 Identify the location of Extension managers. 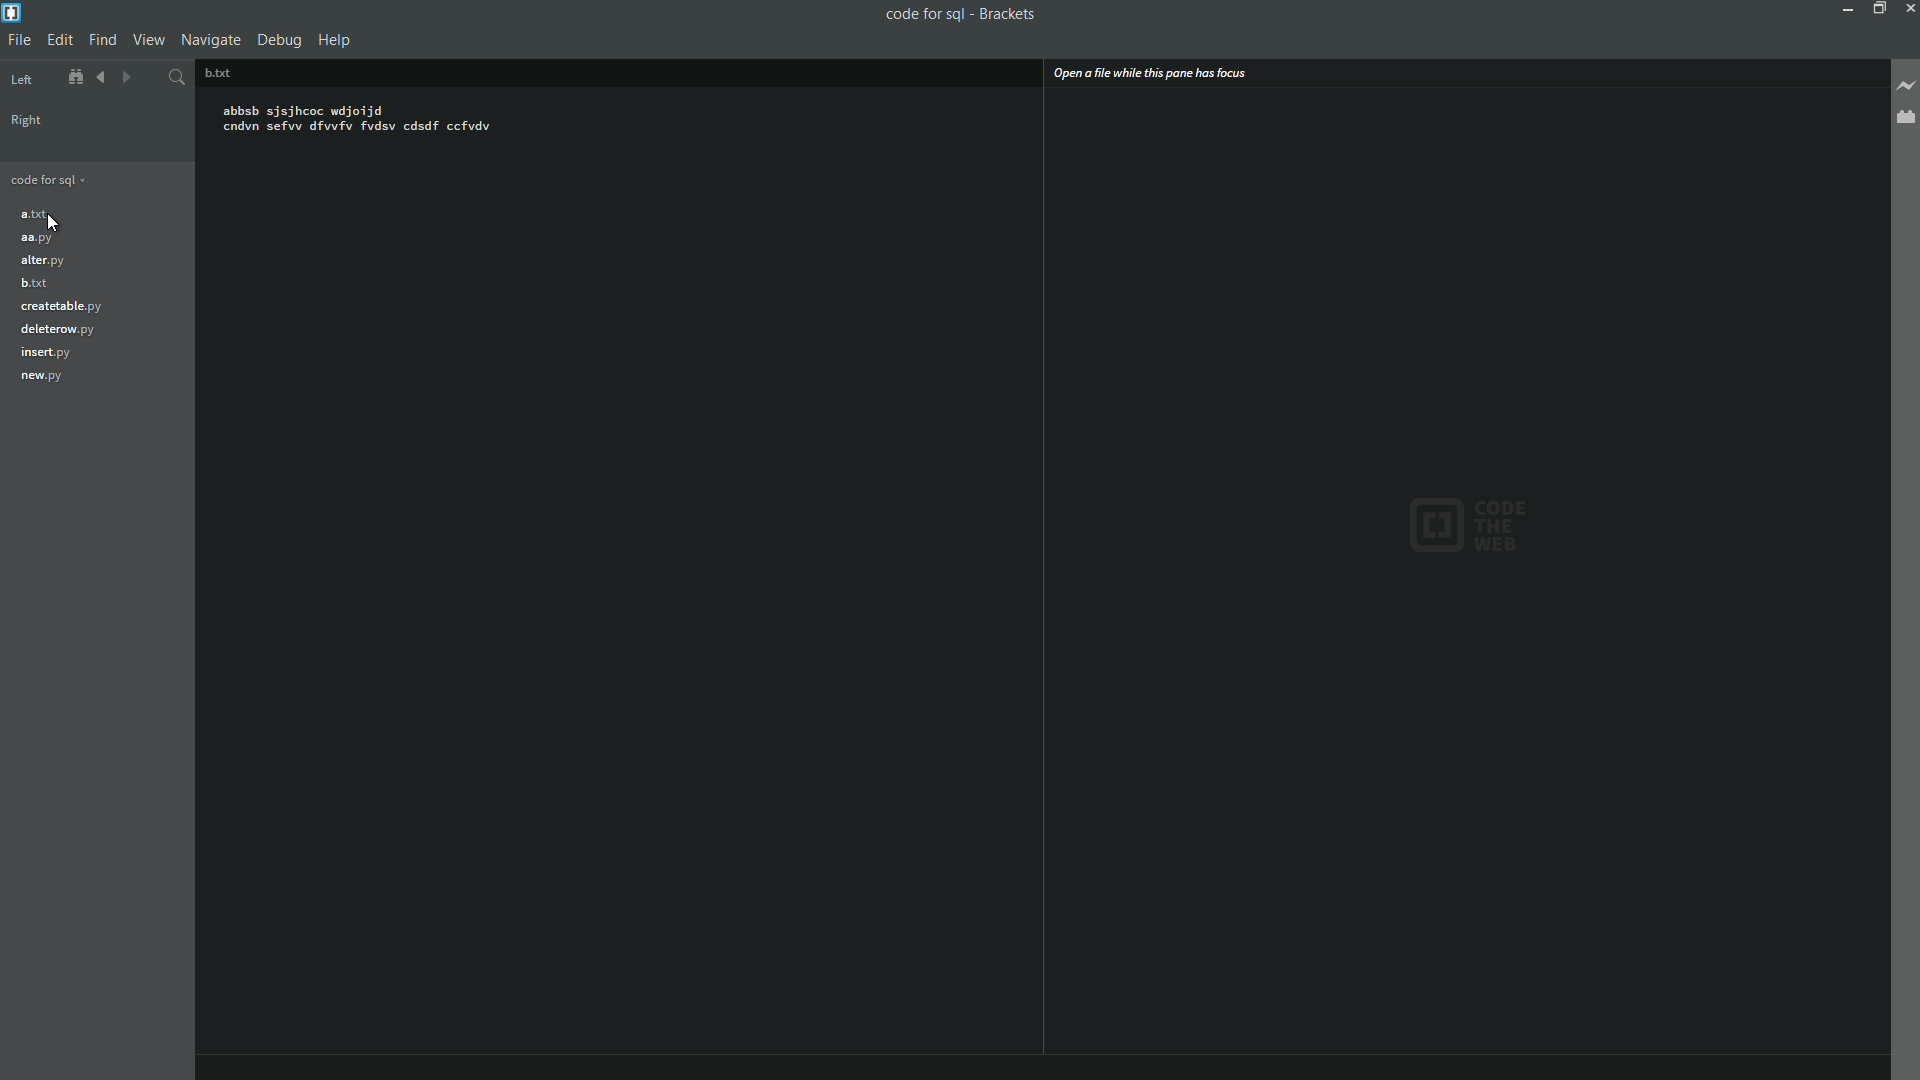
(1904, 120).